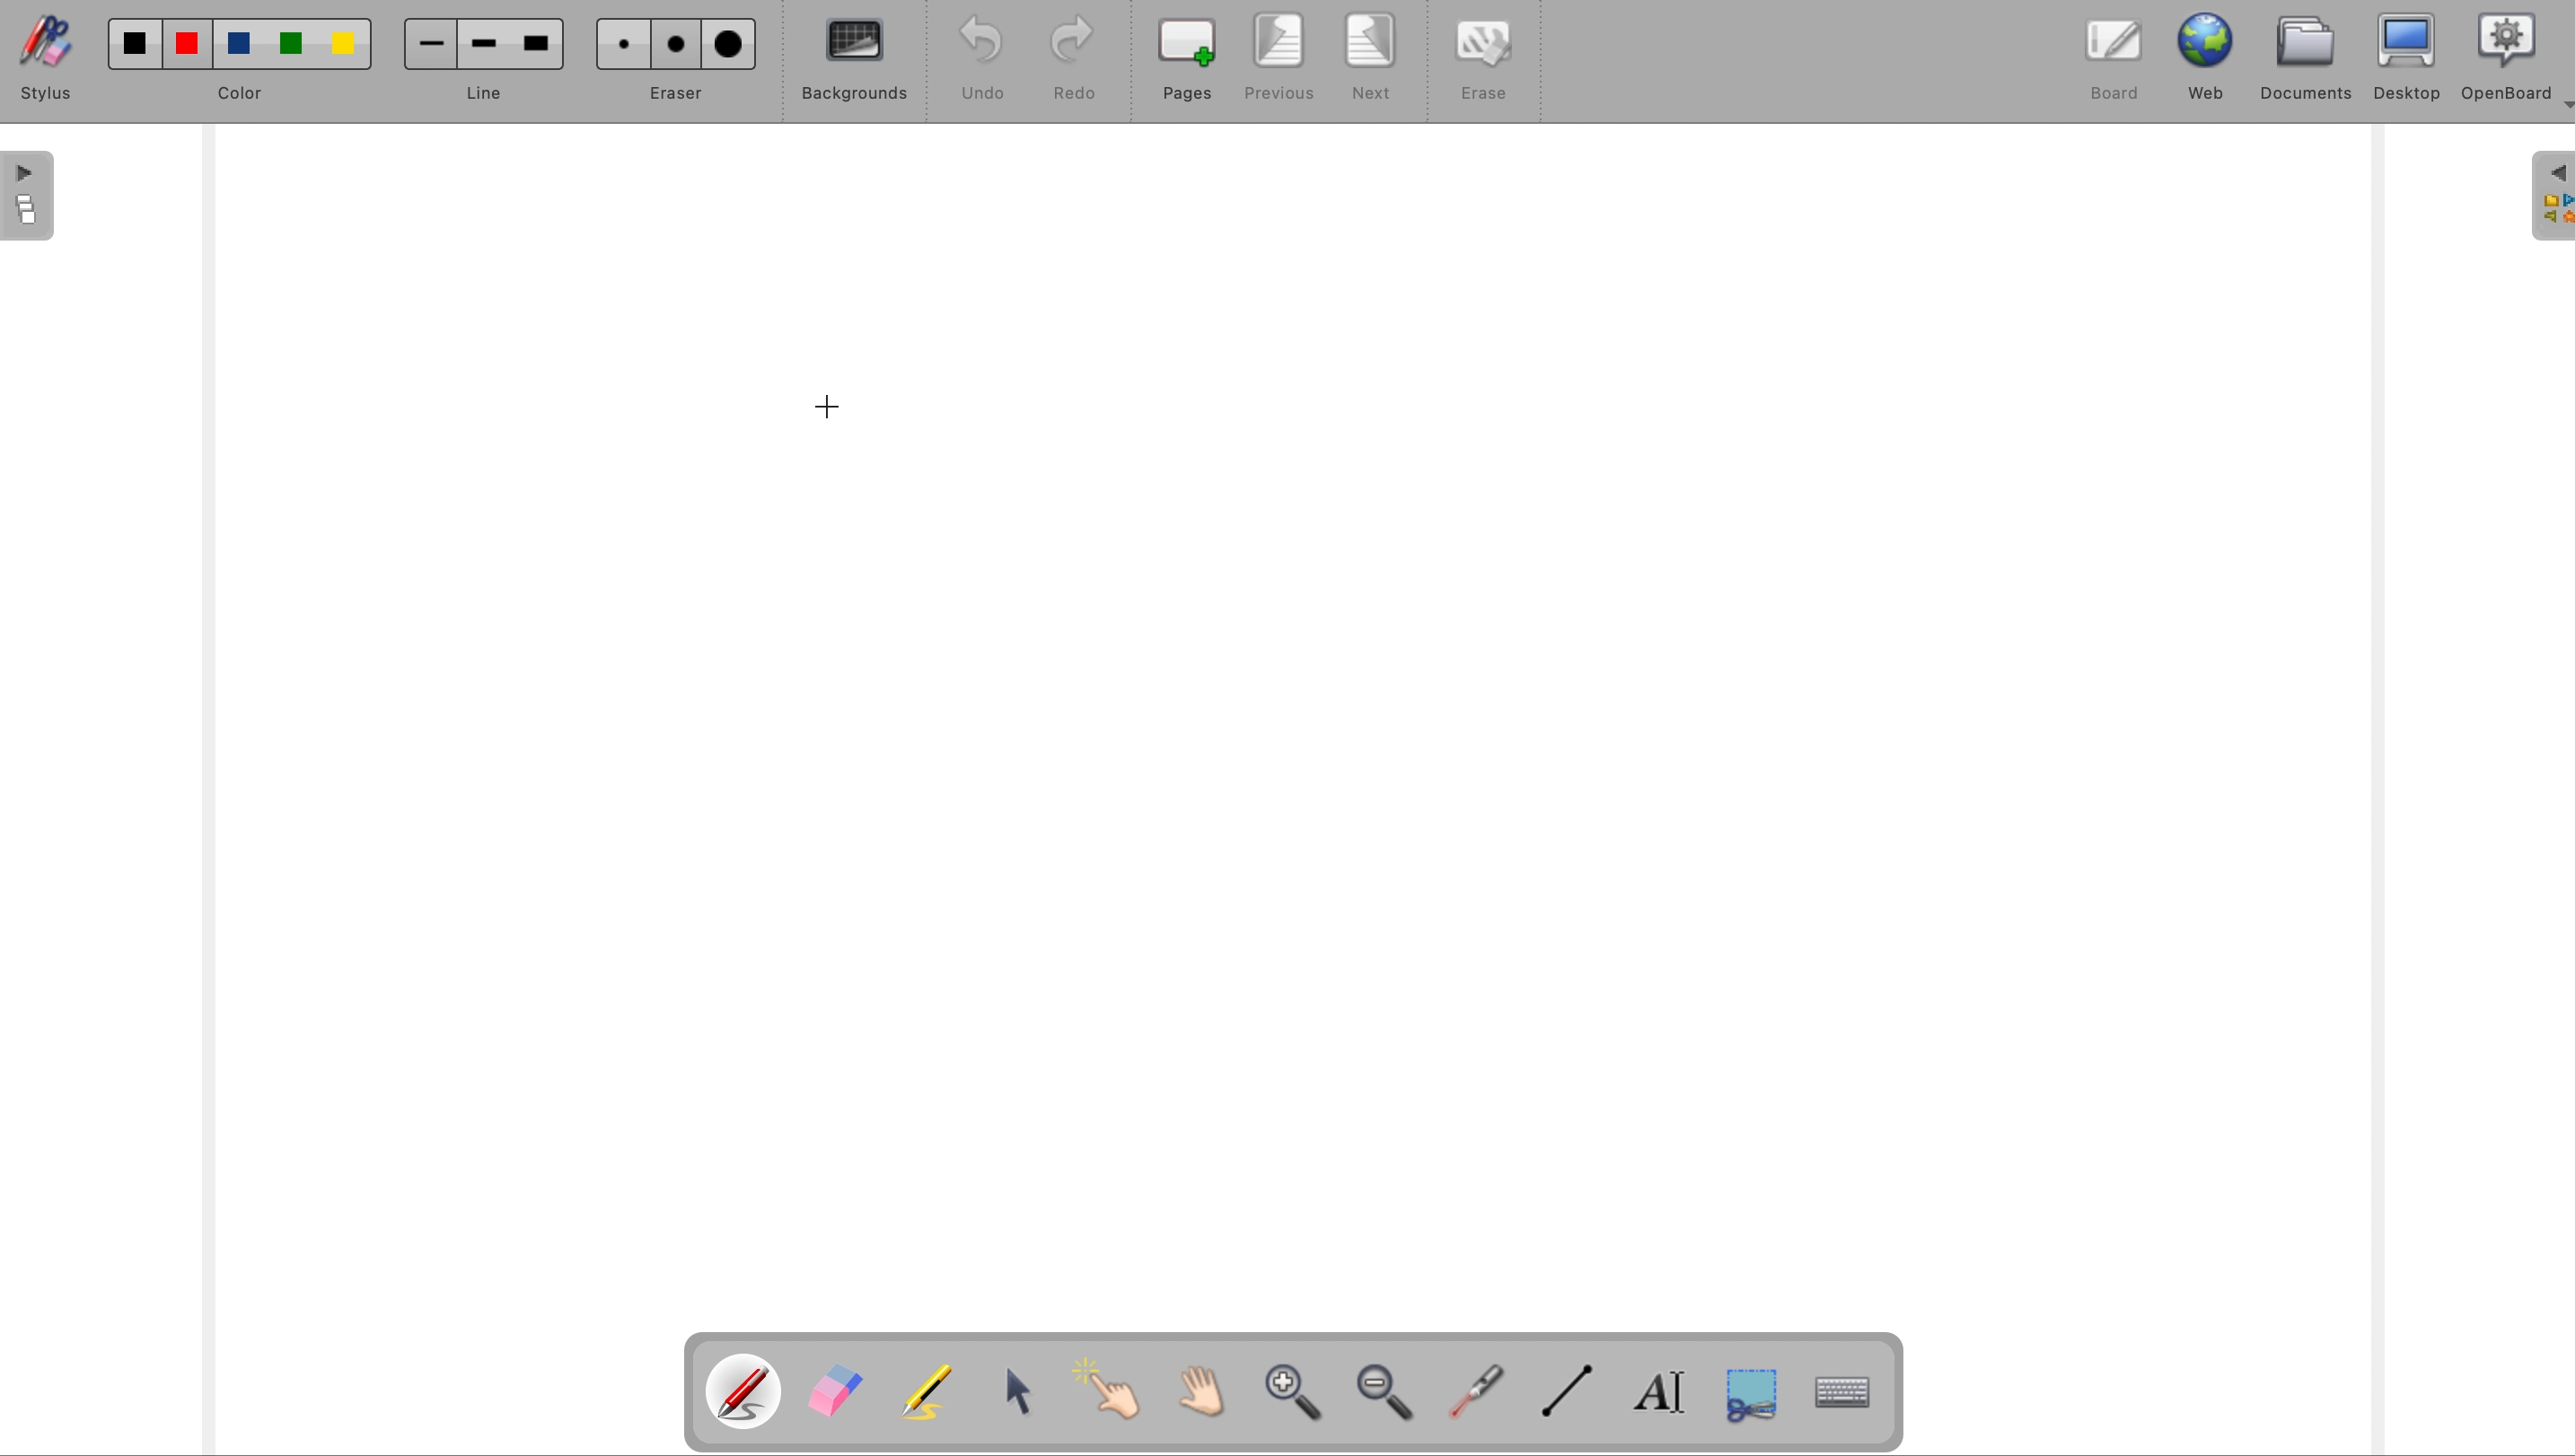  I want to click on previous, so click(1282, 57).